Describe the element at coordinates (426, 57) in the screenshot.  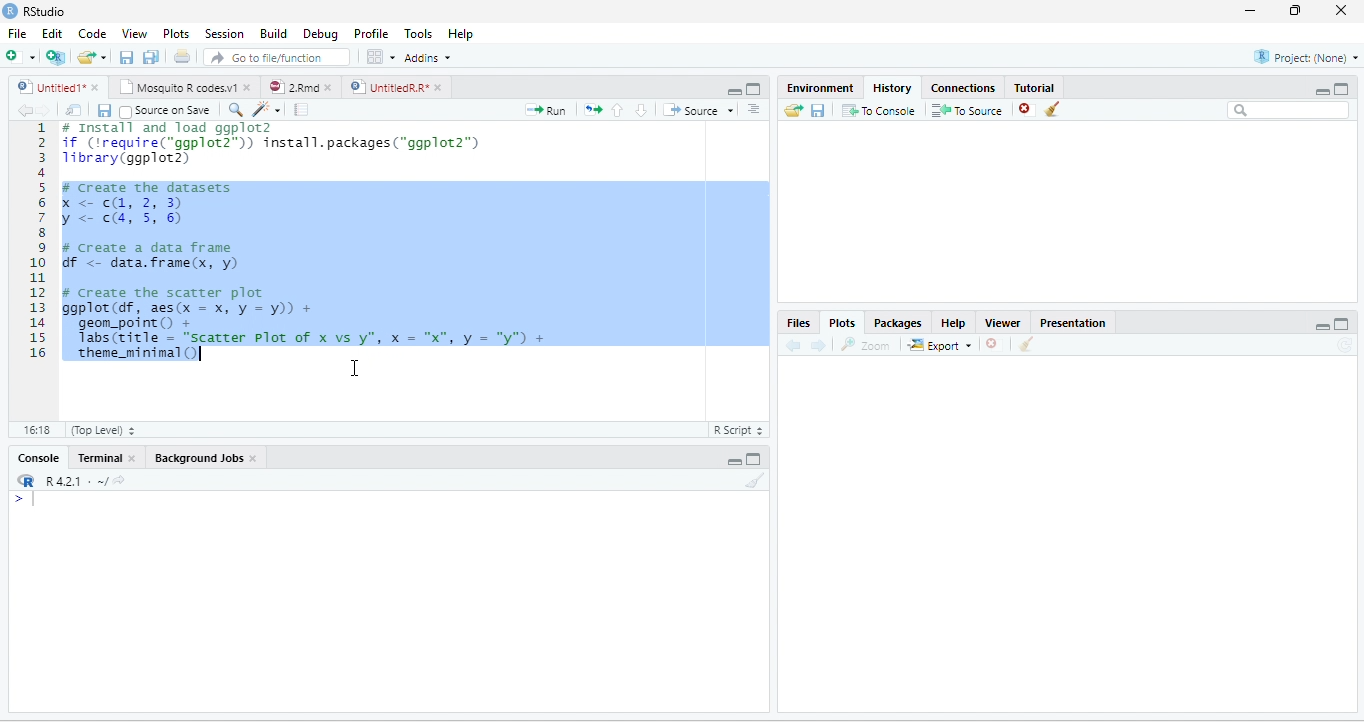
I see `Addins` at that location.